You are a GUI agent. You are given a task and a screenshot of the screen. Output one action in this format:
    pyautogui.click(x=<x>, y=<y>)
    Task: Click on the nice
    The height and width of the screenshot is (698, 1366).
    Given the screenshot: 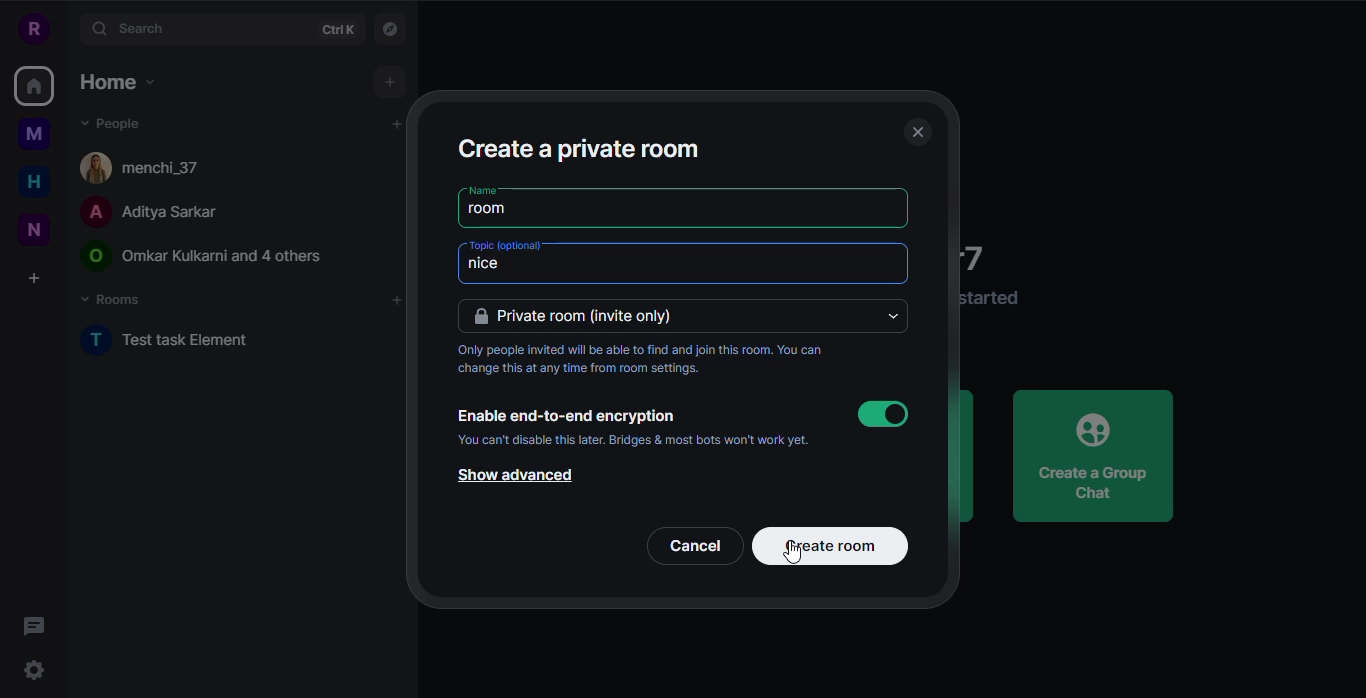 What is the action you would take?
    pyautogui.click(x=528, y=268)
    